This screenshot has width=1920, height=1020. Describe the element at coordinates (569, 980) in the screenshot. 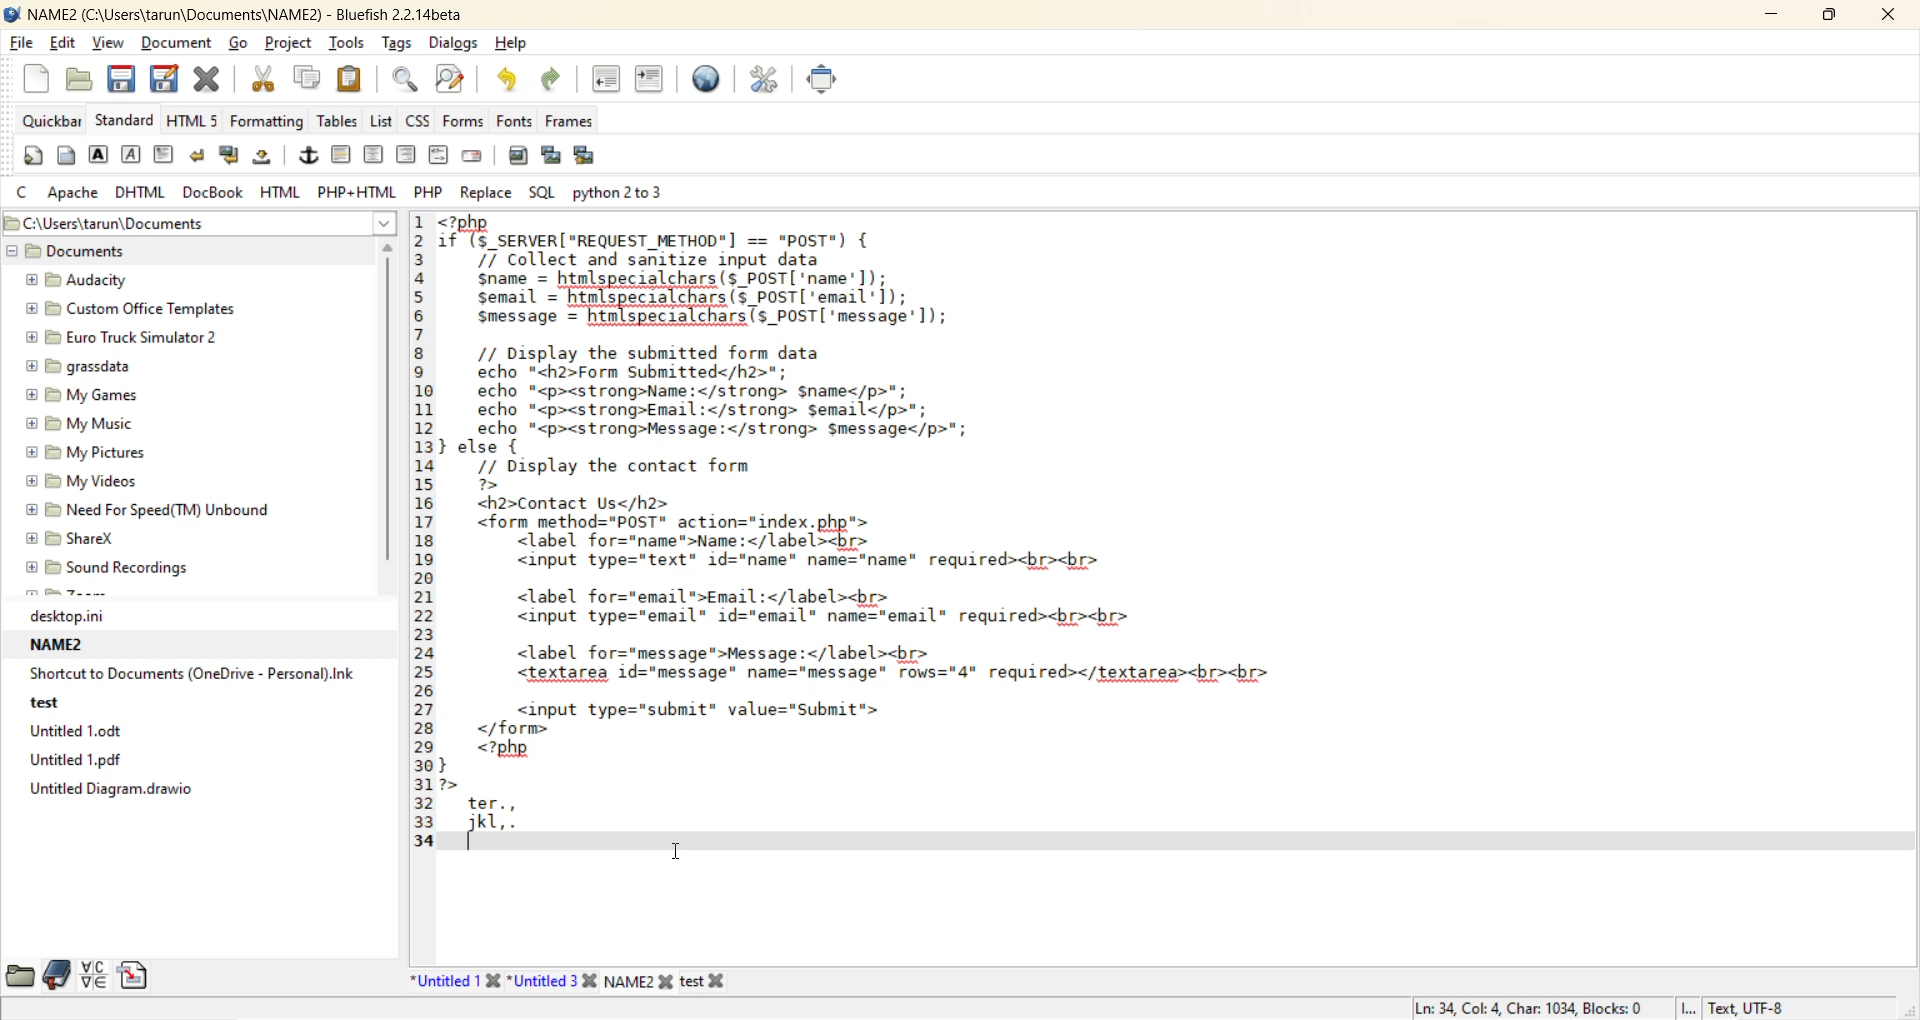

I see `file names` at that location.